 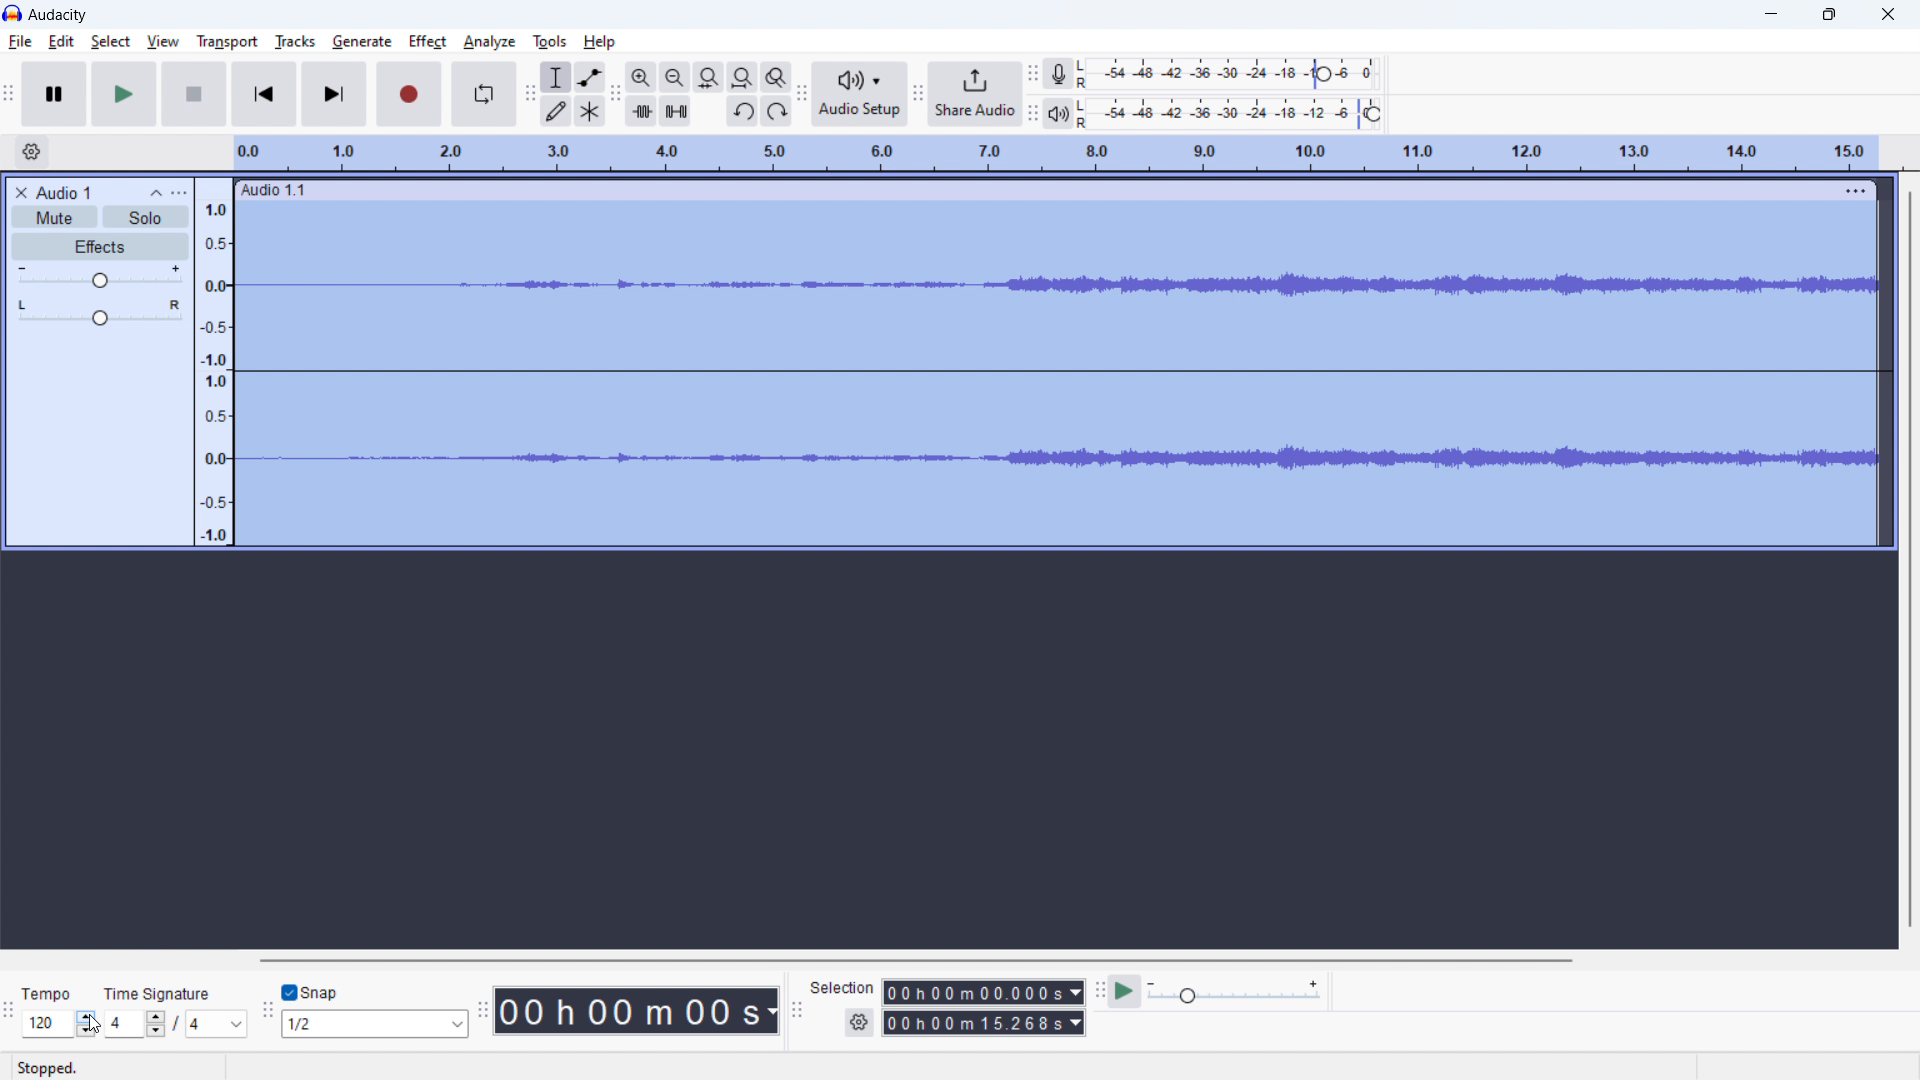 I want to click on selection toolbar, so click(x=797, y=1014).